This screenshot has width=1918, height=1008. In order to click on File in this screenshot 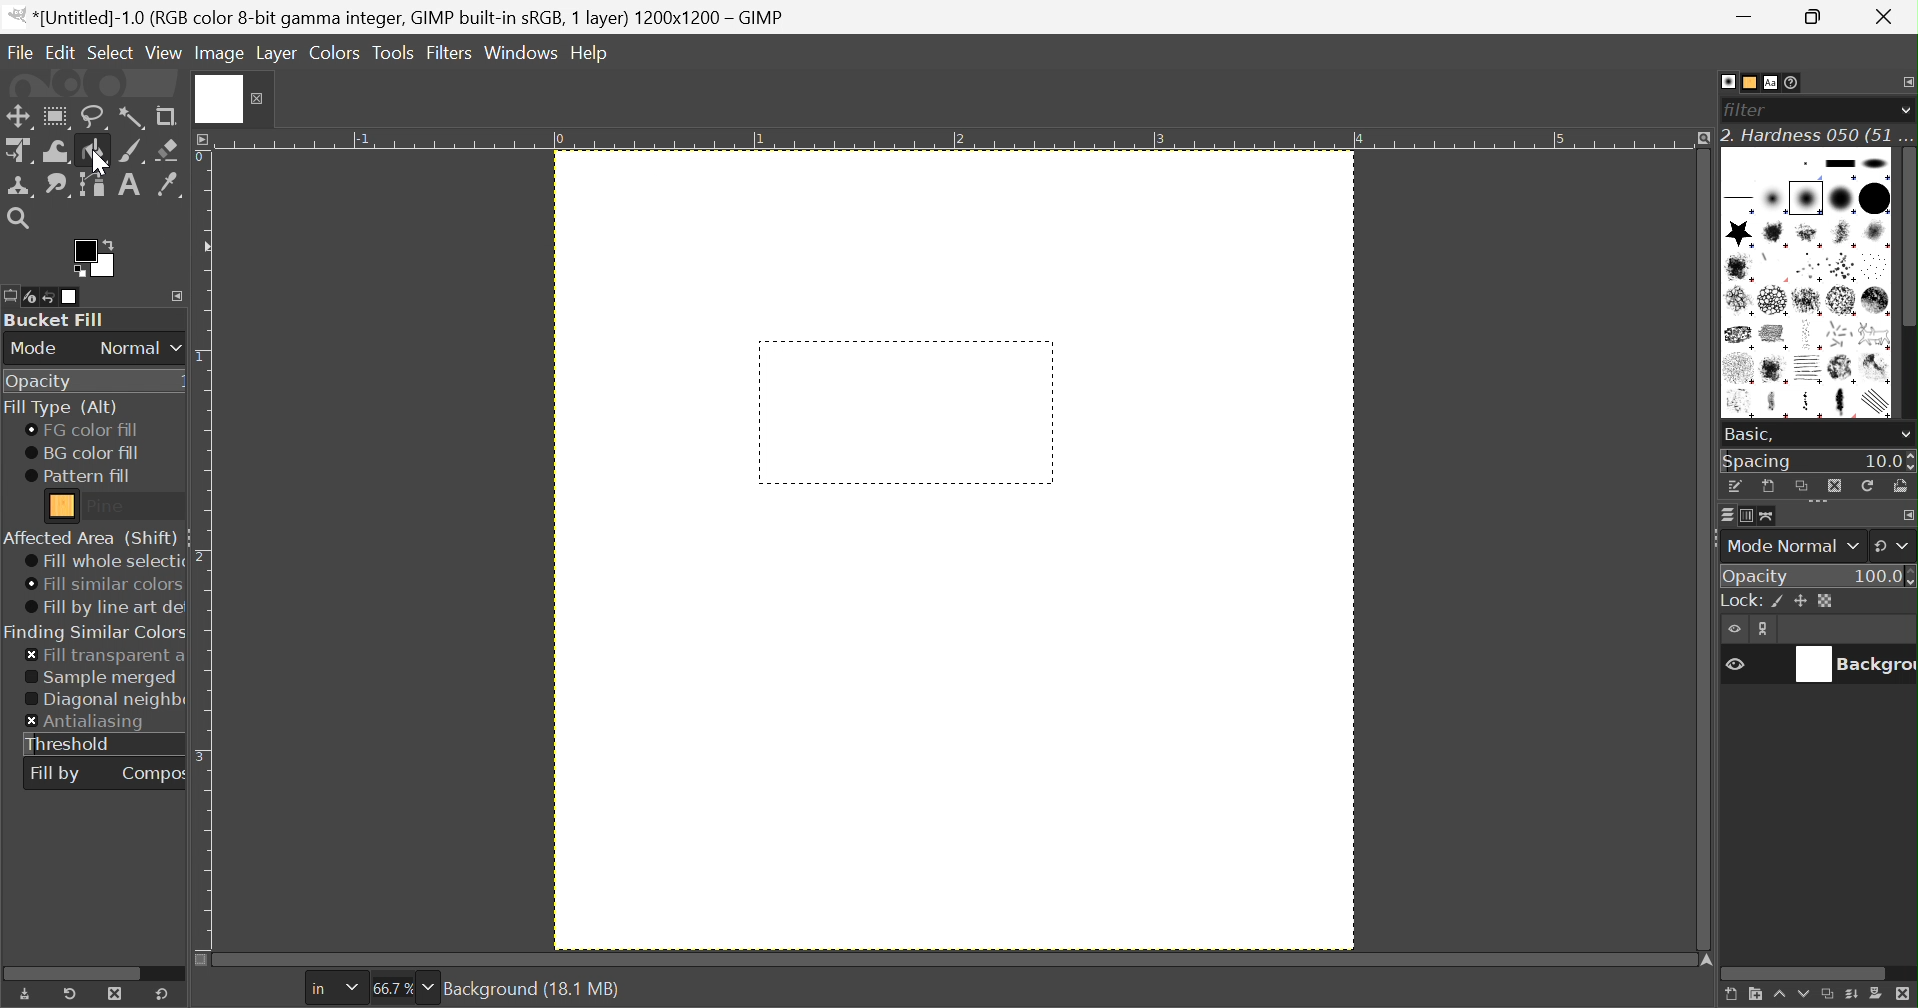, I will do `click(18, 48)`.